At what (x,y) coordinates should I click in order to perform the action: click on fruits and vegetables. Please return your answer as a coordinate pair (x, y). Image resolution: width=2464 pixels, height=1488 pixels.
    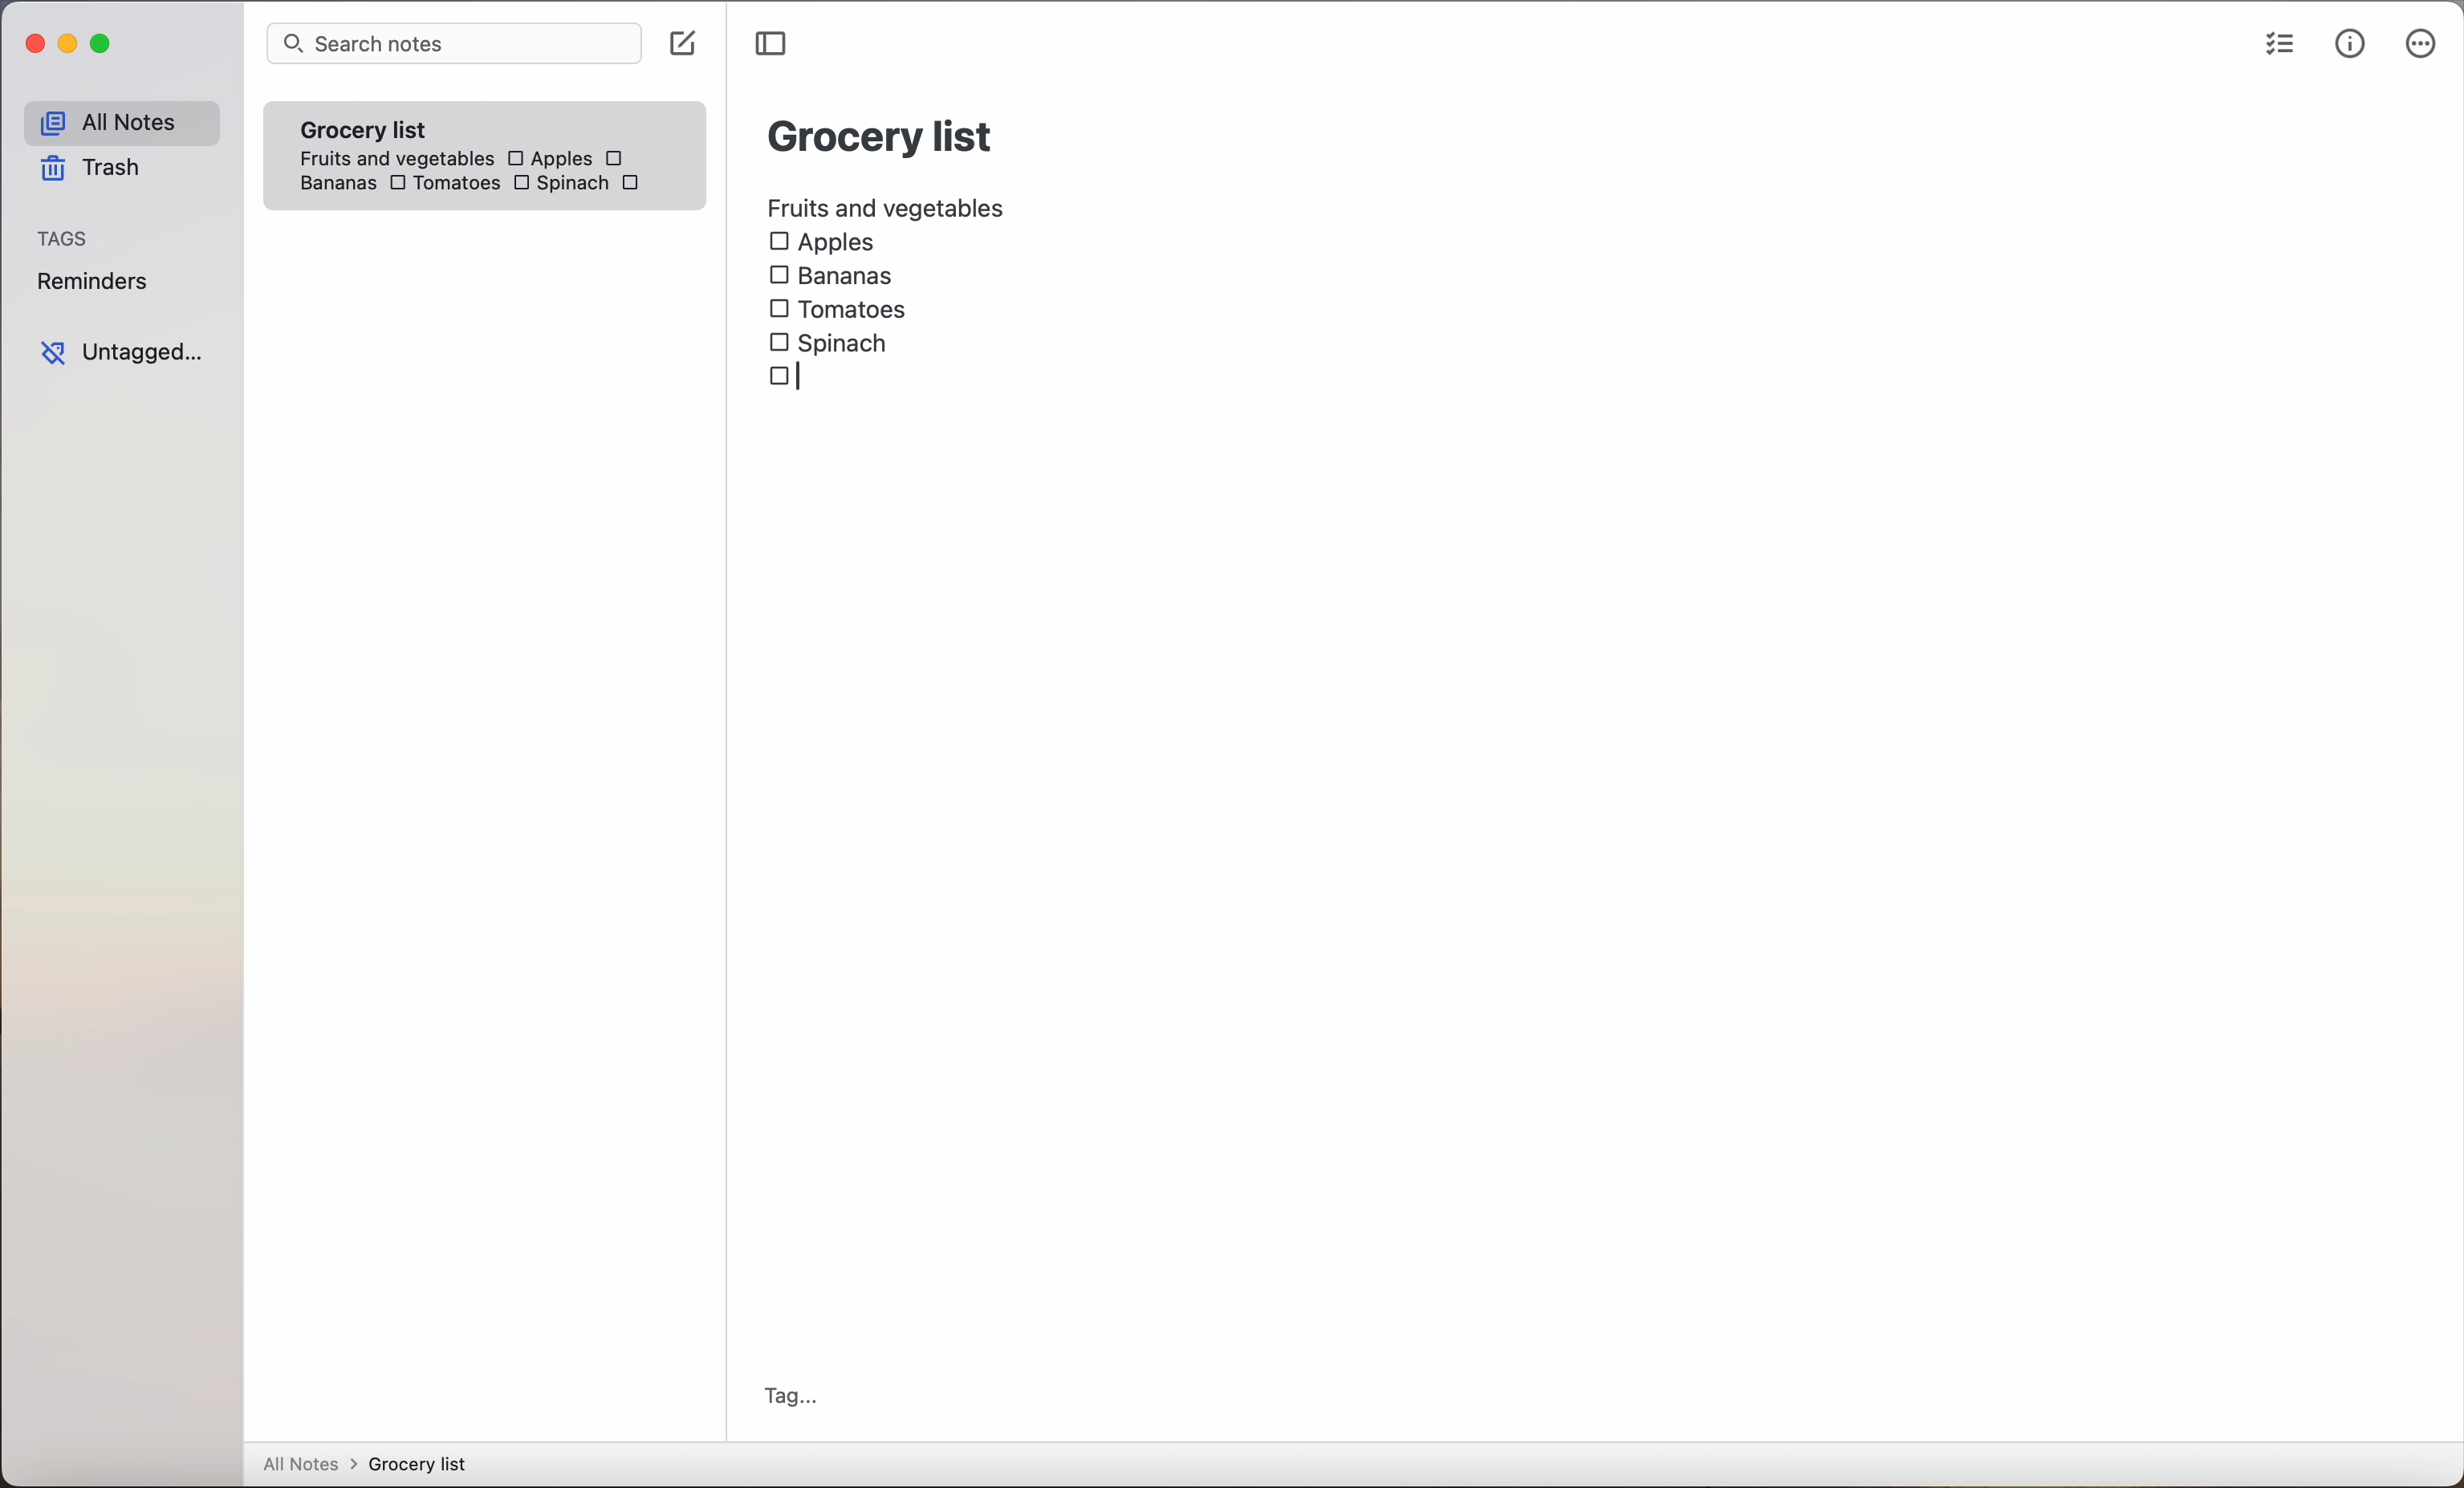
    Looking at the image, I should click on (888, 205).